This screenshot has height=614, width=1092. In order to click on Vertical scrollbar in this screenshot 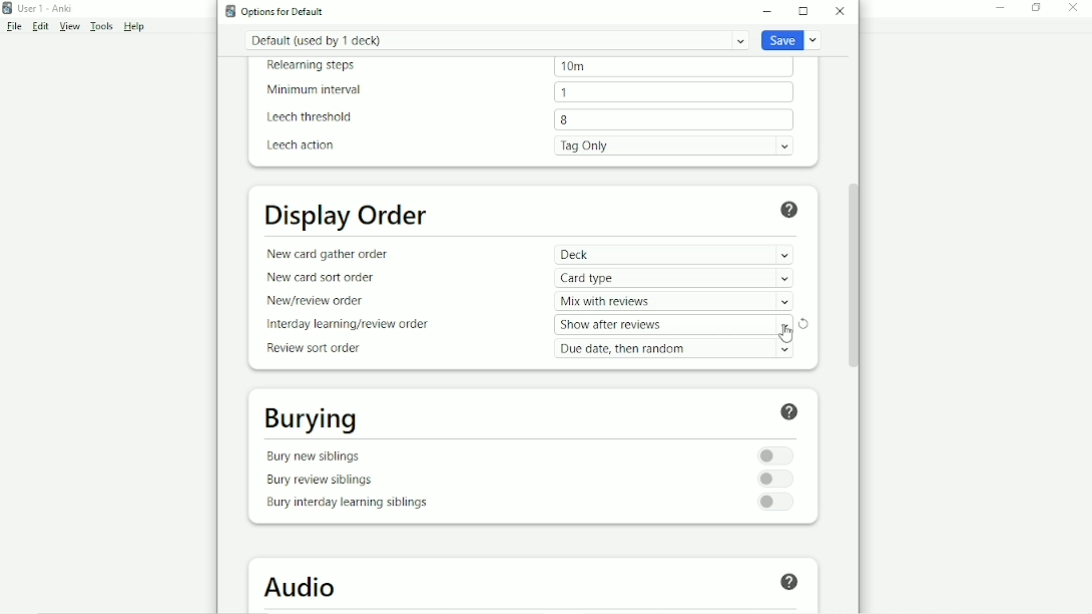, I will do `click(851, 274)`.